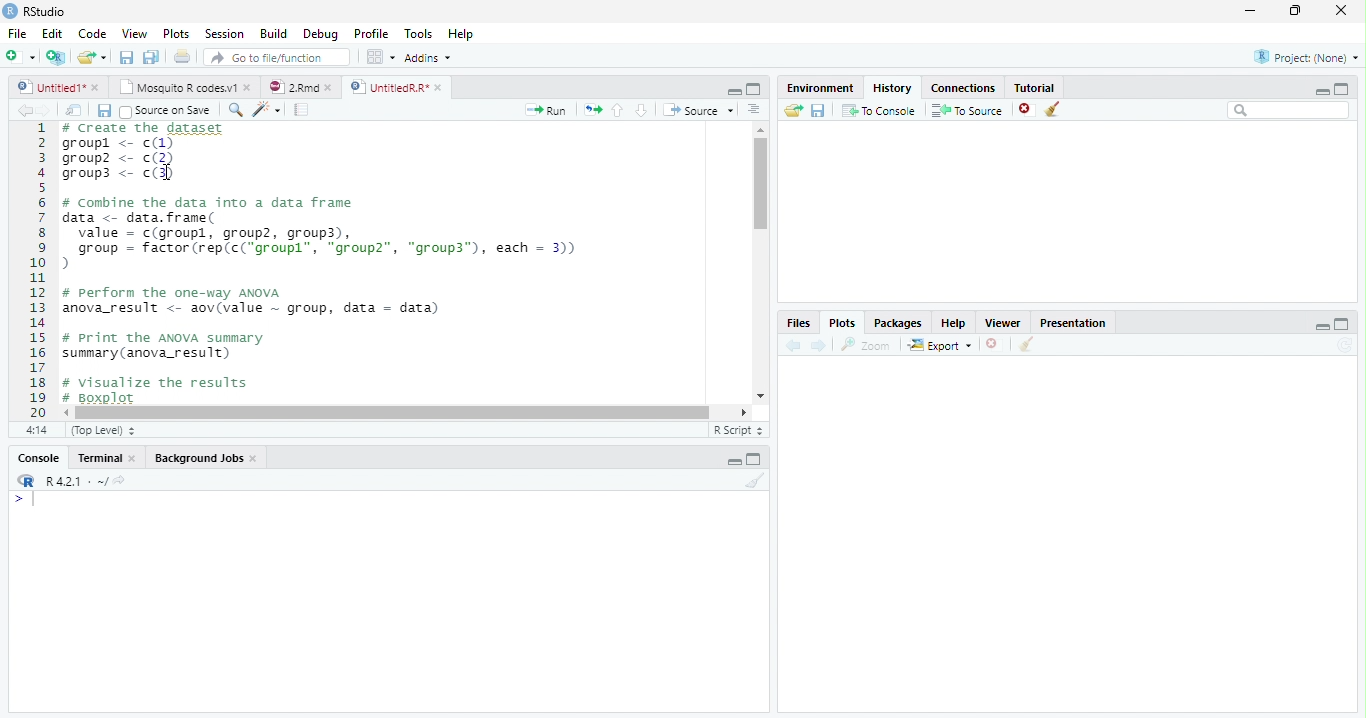 The height and width of the screenshot is (718, 1366). What do you see at coordinates (408, 411) in the screenshot?
I see `Scrollbar` at bounding box center [408, 411].